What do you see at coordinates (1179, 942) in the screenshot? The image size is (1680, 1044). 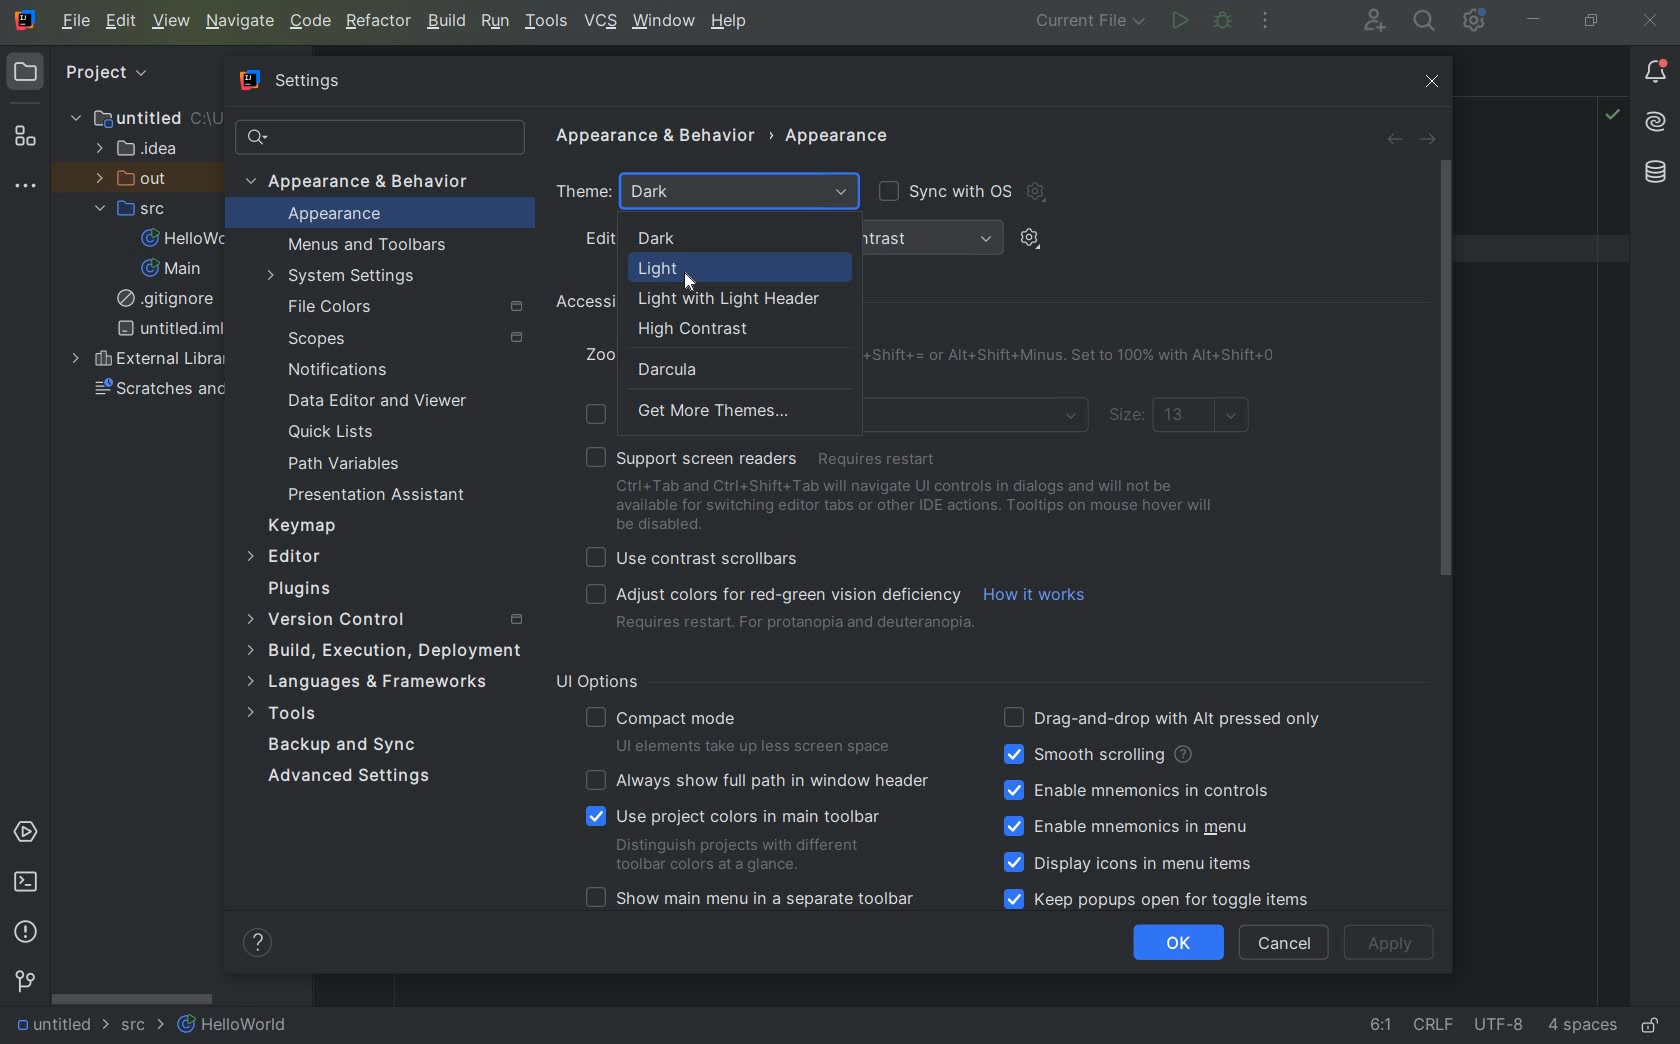 I see `ok` at bounding box center [1179, 942].